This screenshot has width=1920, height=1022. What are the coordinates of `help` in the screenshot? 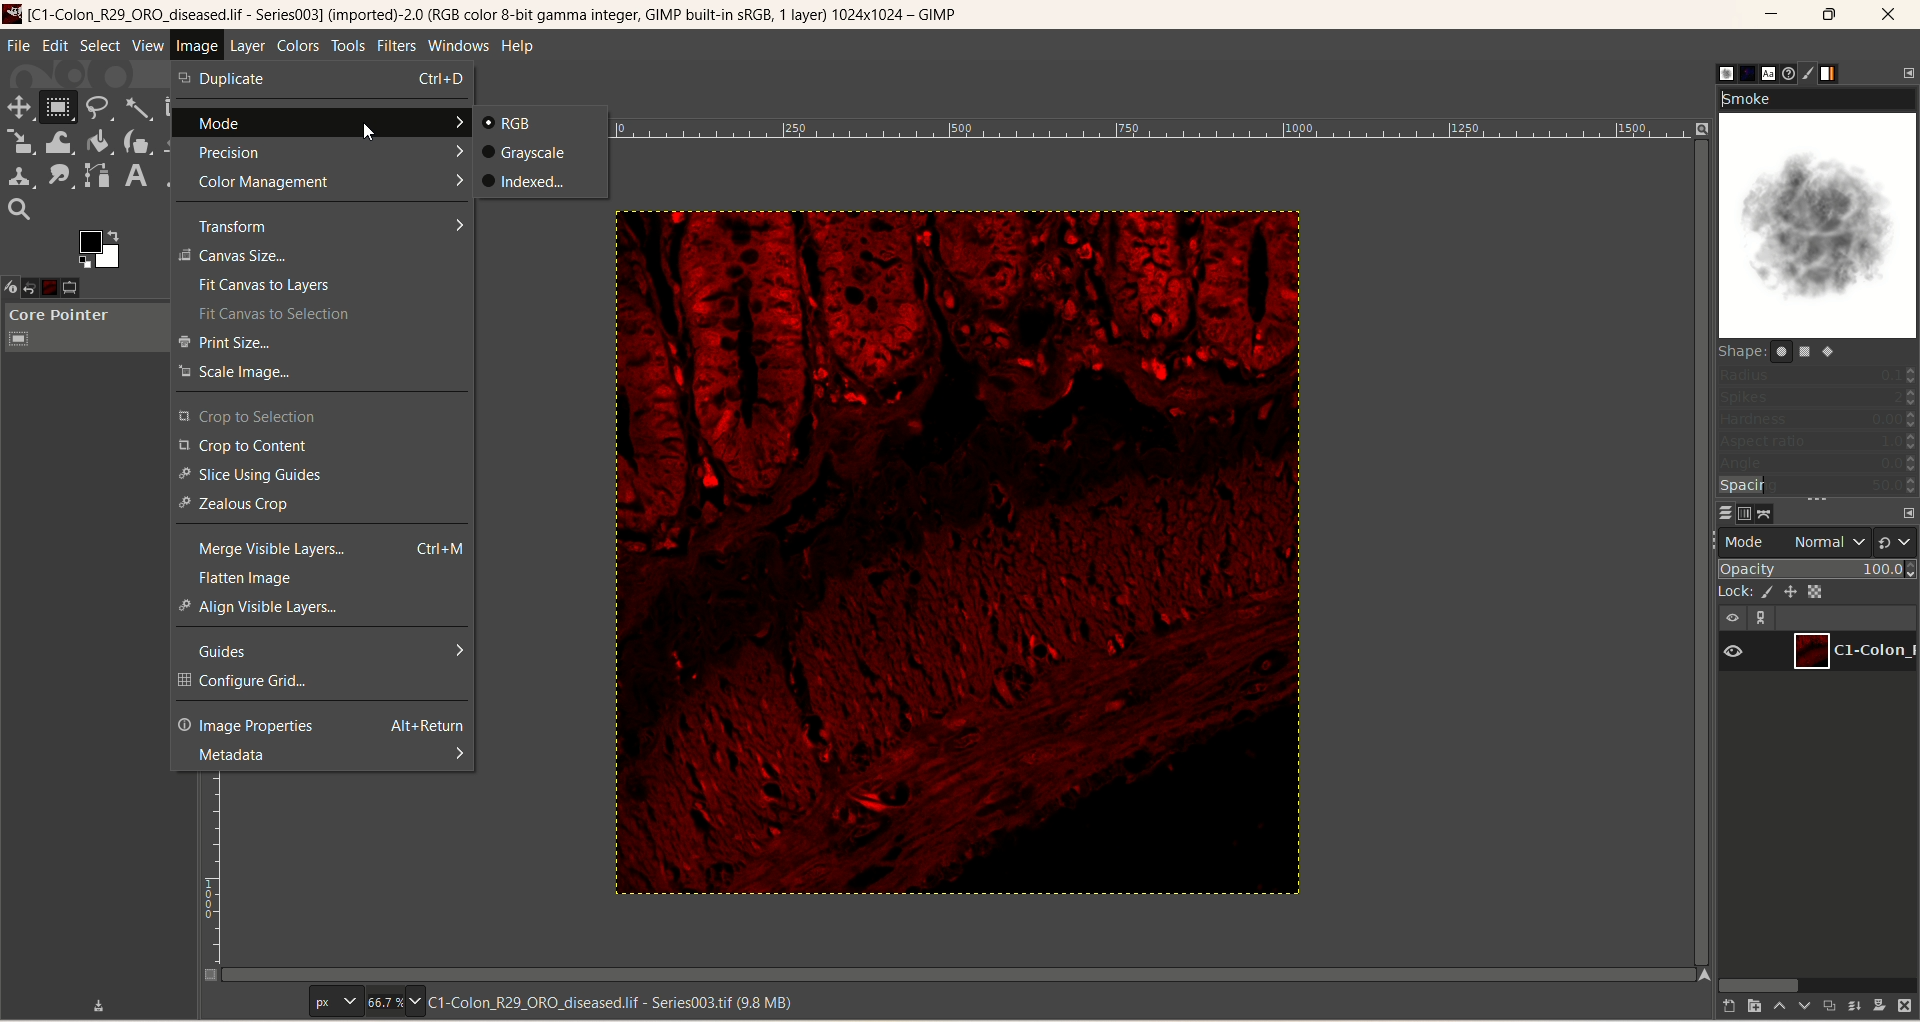 It's located at (521, 46).